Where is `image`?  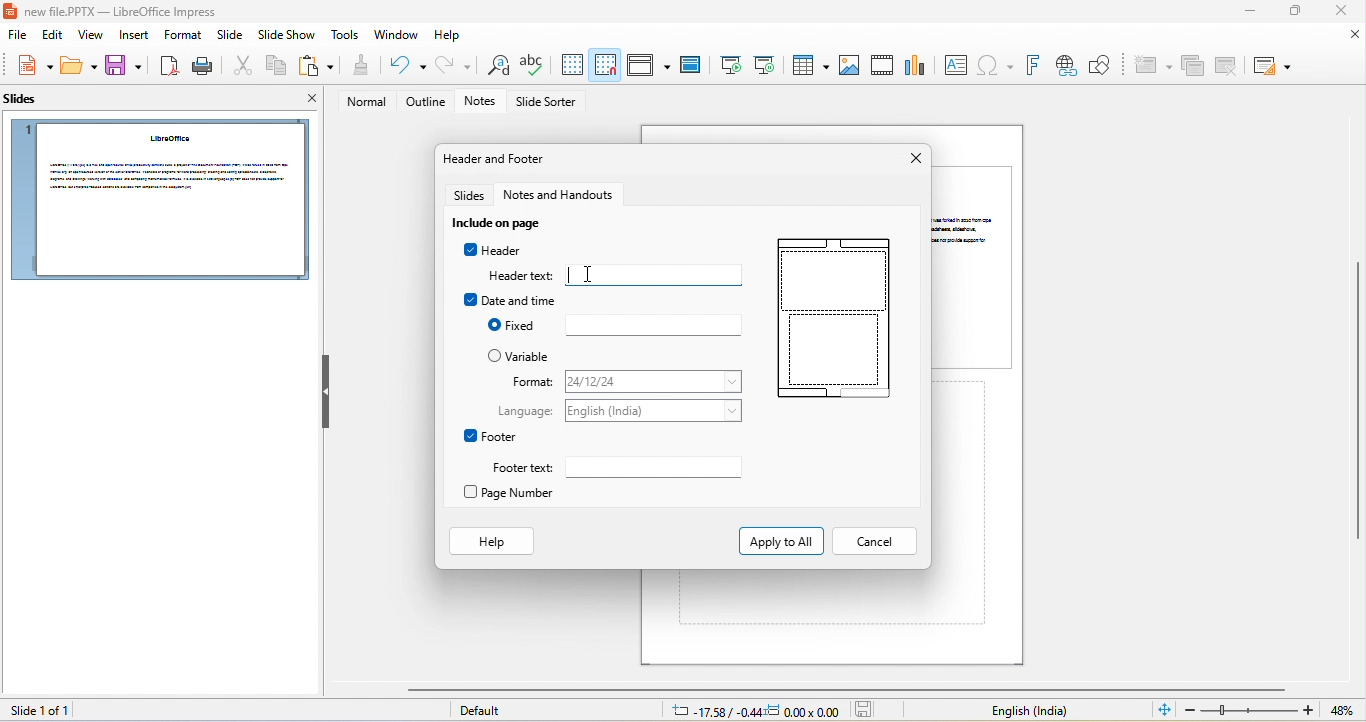 image is located at coordinates (849, 66).